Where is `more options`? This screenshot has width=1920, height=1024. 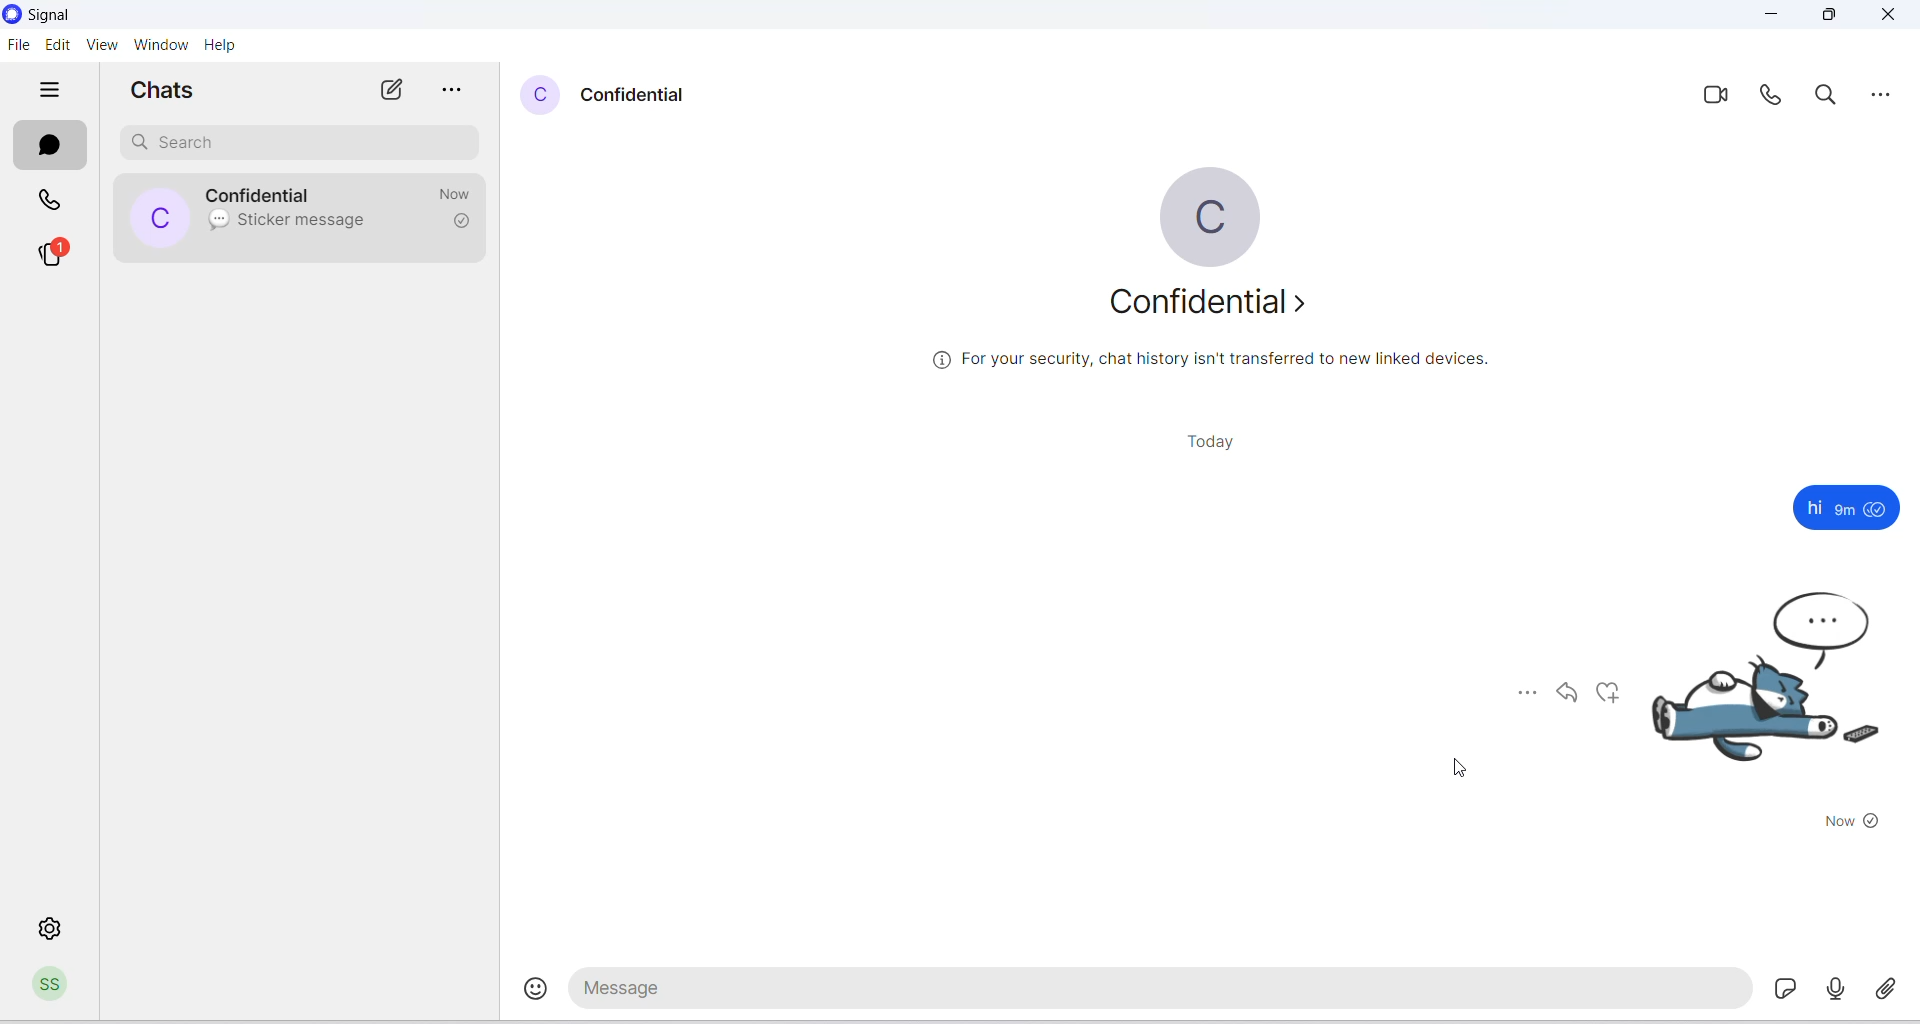 more options is located at coordinates (1517, 692).